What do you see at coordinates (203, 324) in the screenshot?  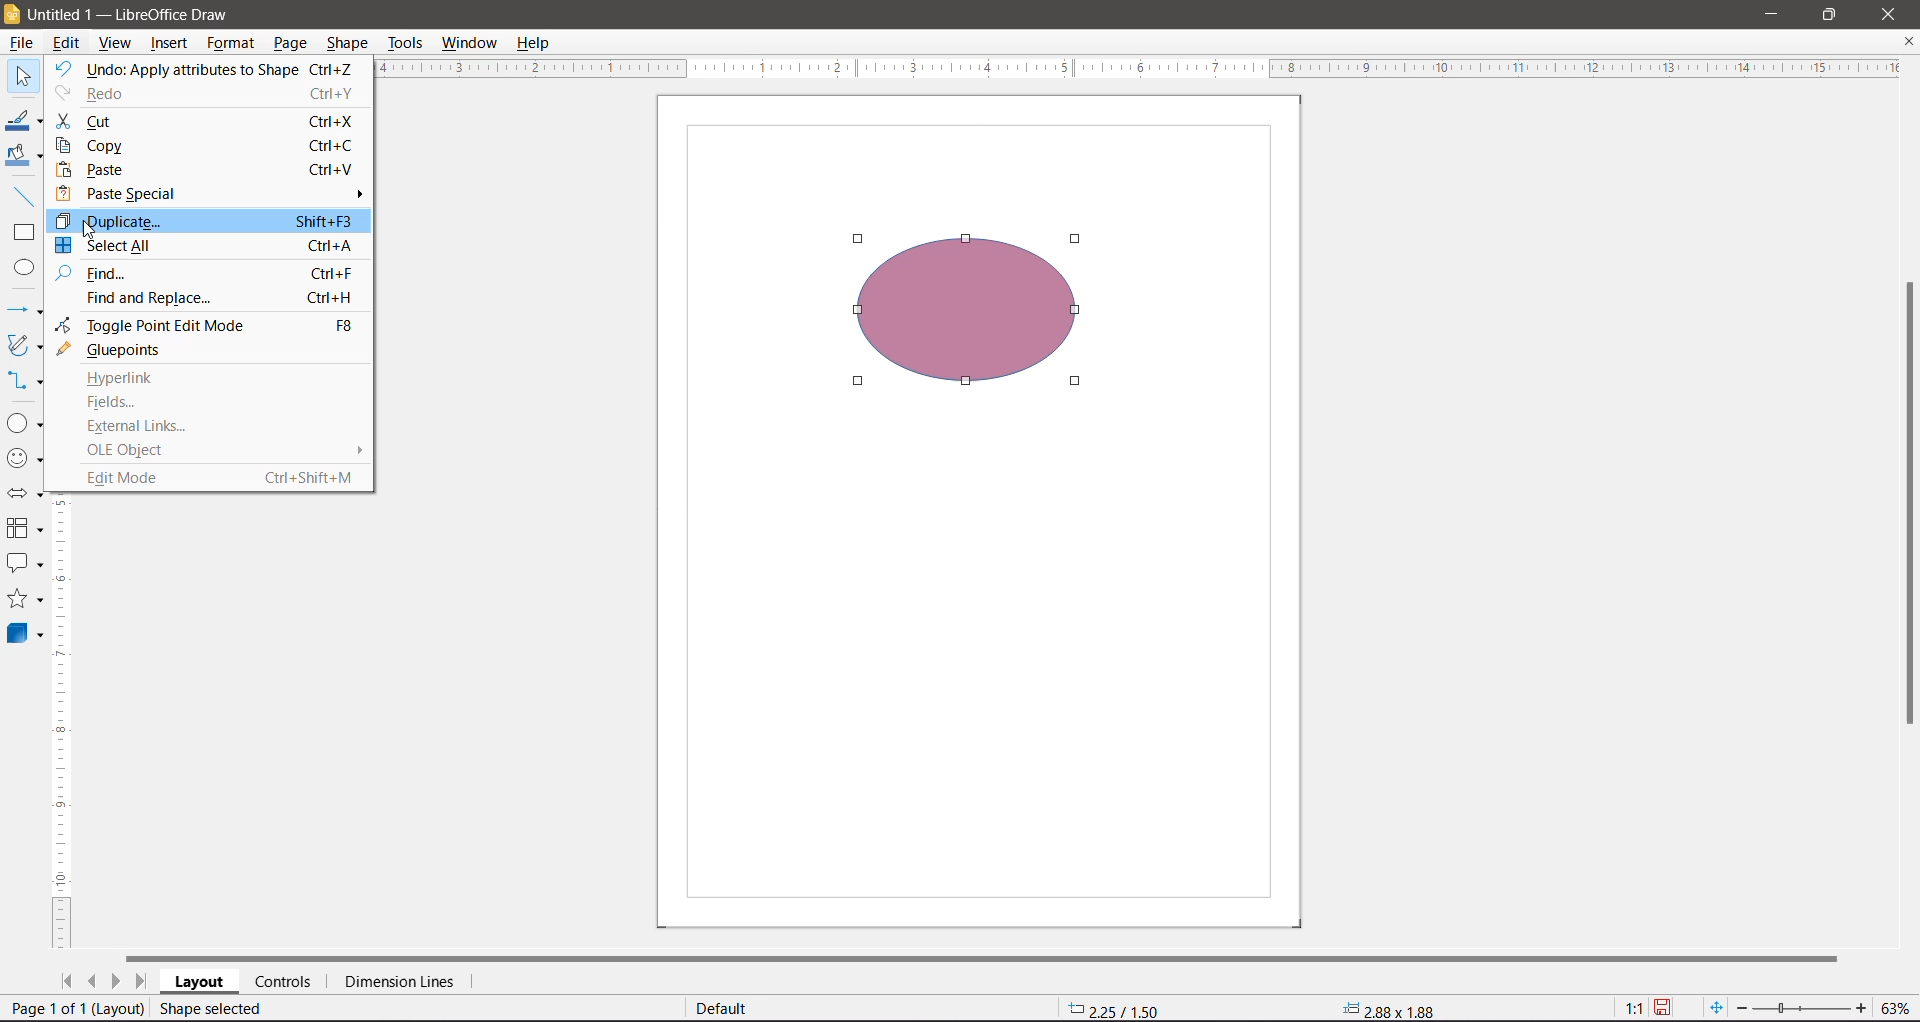 I see `Toggle Point Edit Mode` at bounding box center [203, 324].